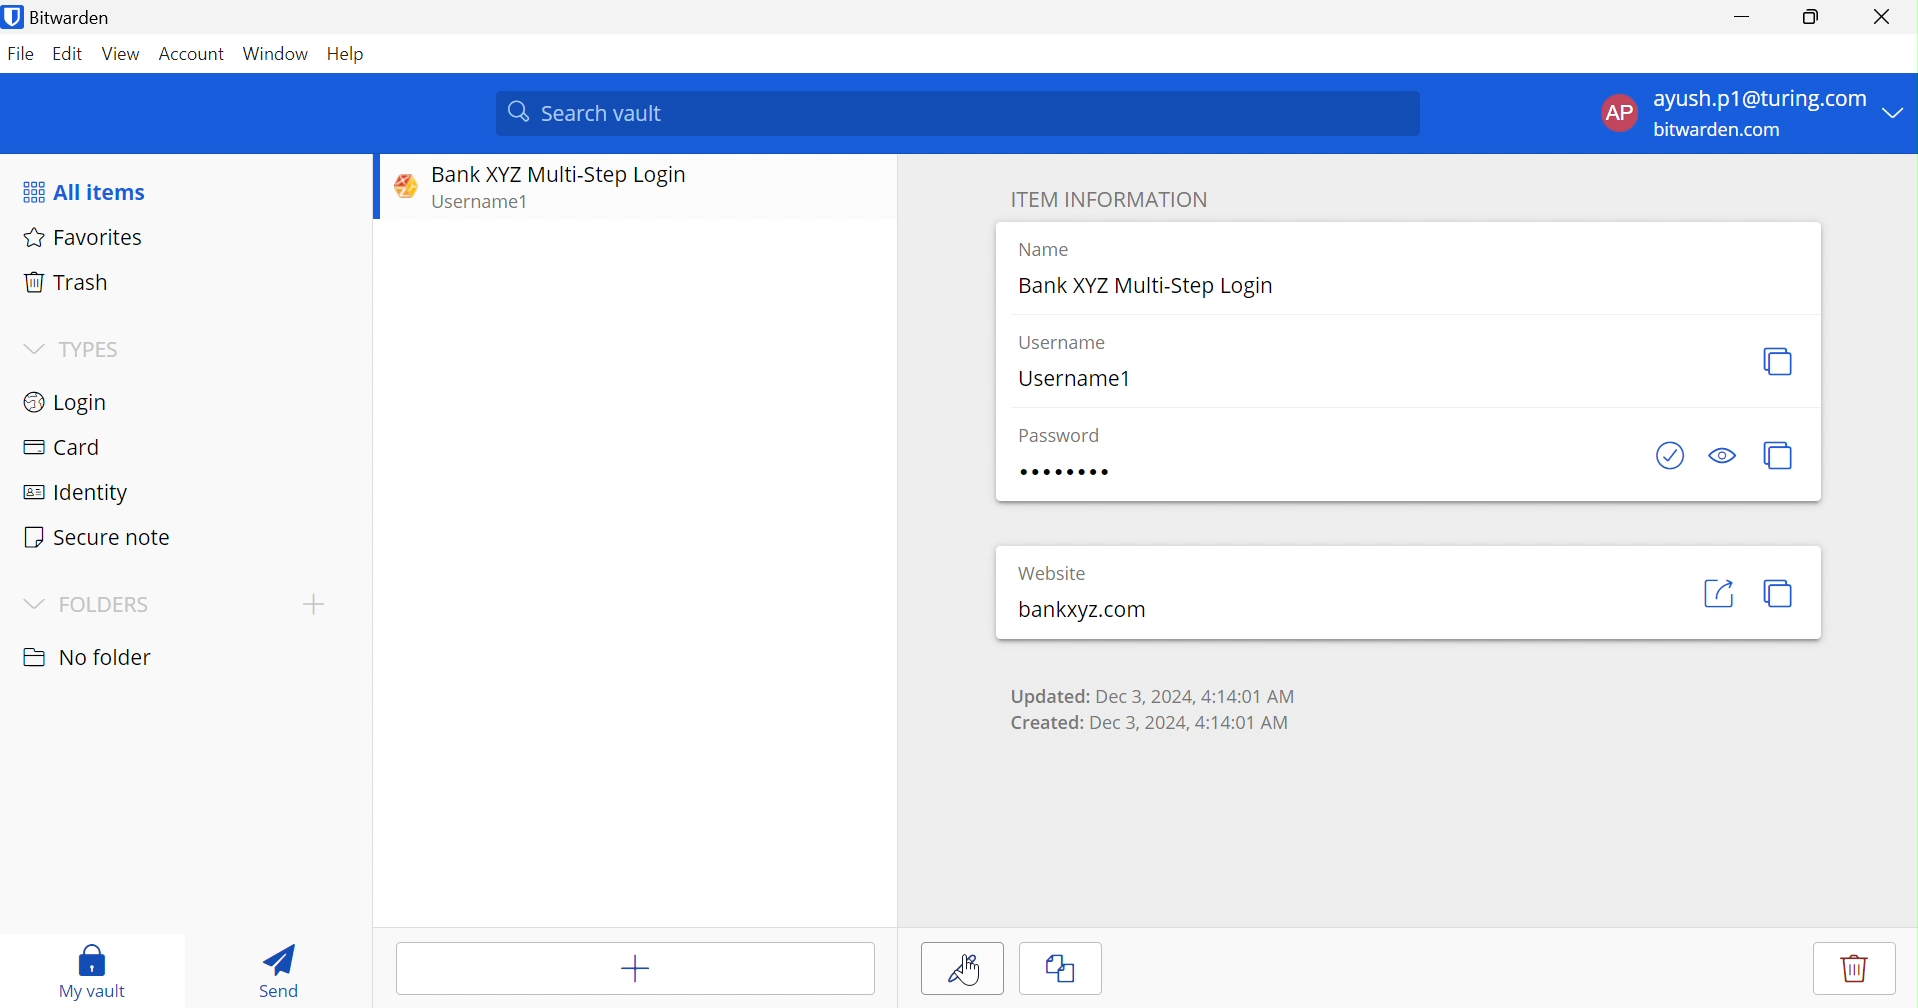  What do you see at coordinates (88, 238) in the screenshot?
I see `Favorites` at bounding box center [88, 238].